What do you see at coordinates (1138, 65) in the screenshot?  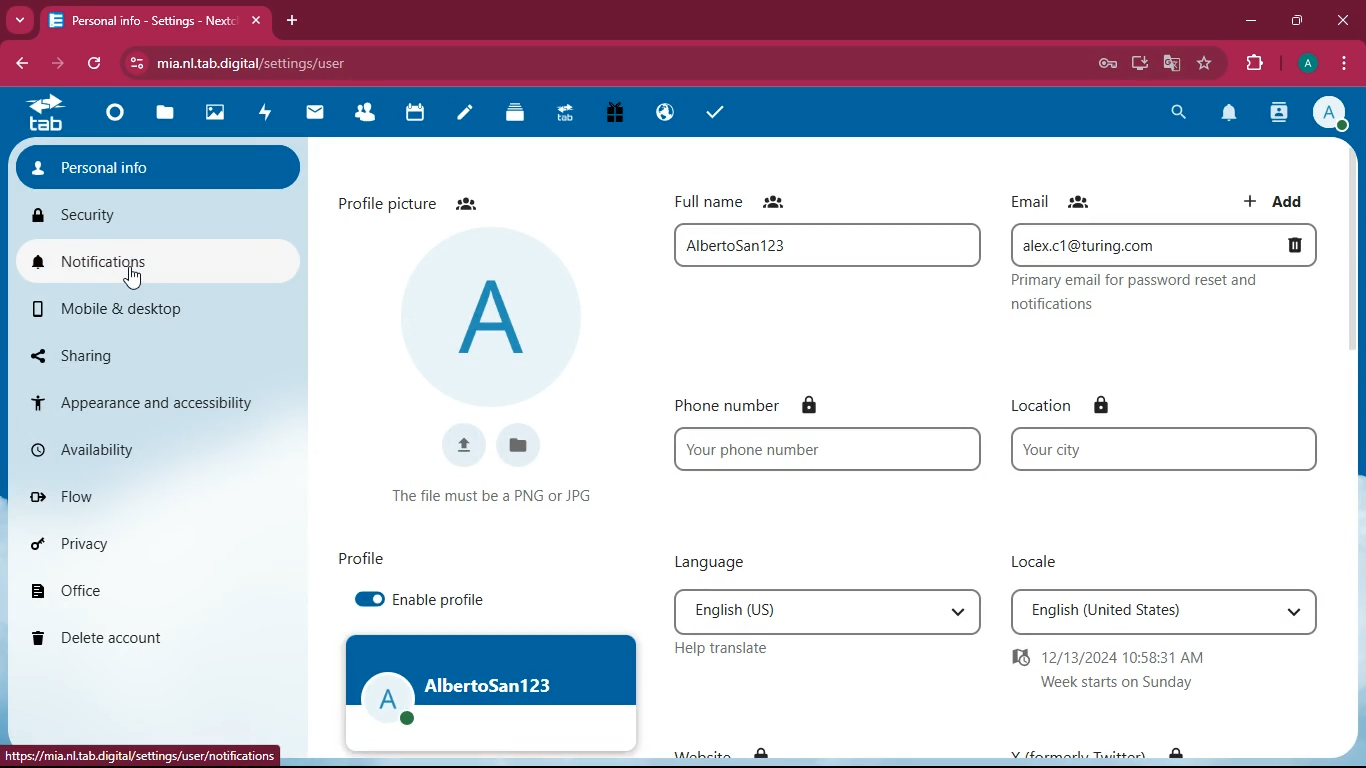 I see `desktop` at bounding box center [1138, 65].